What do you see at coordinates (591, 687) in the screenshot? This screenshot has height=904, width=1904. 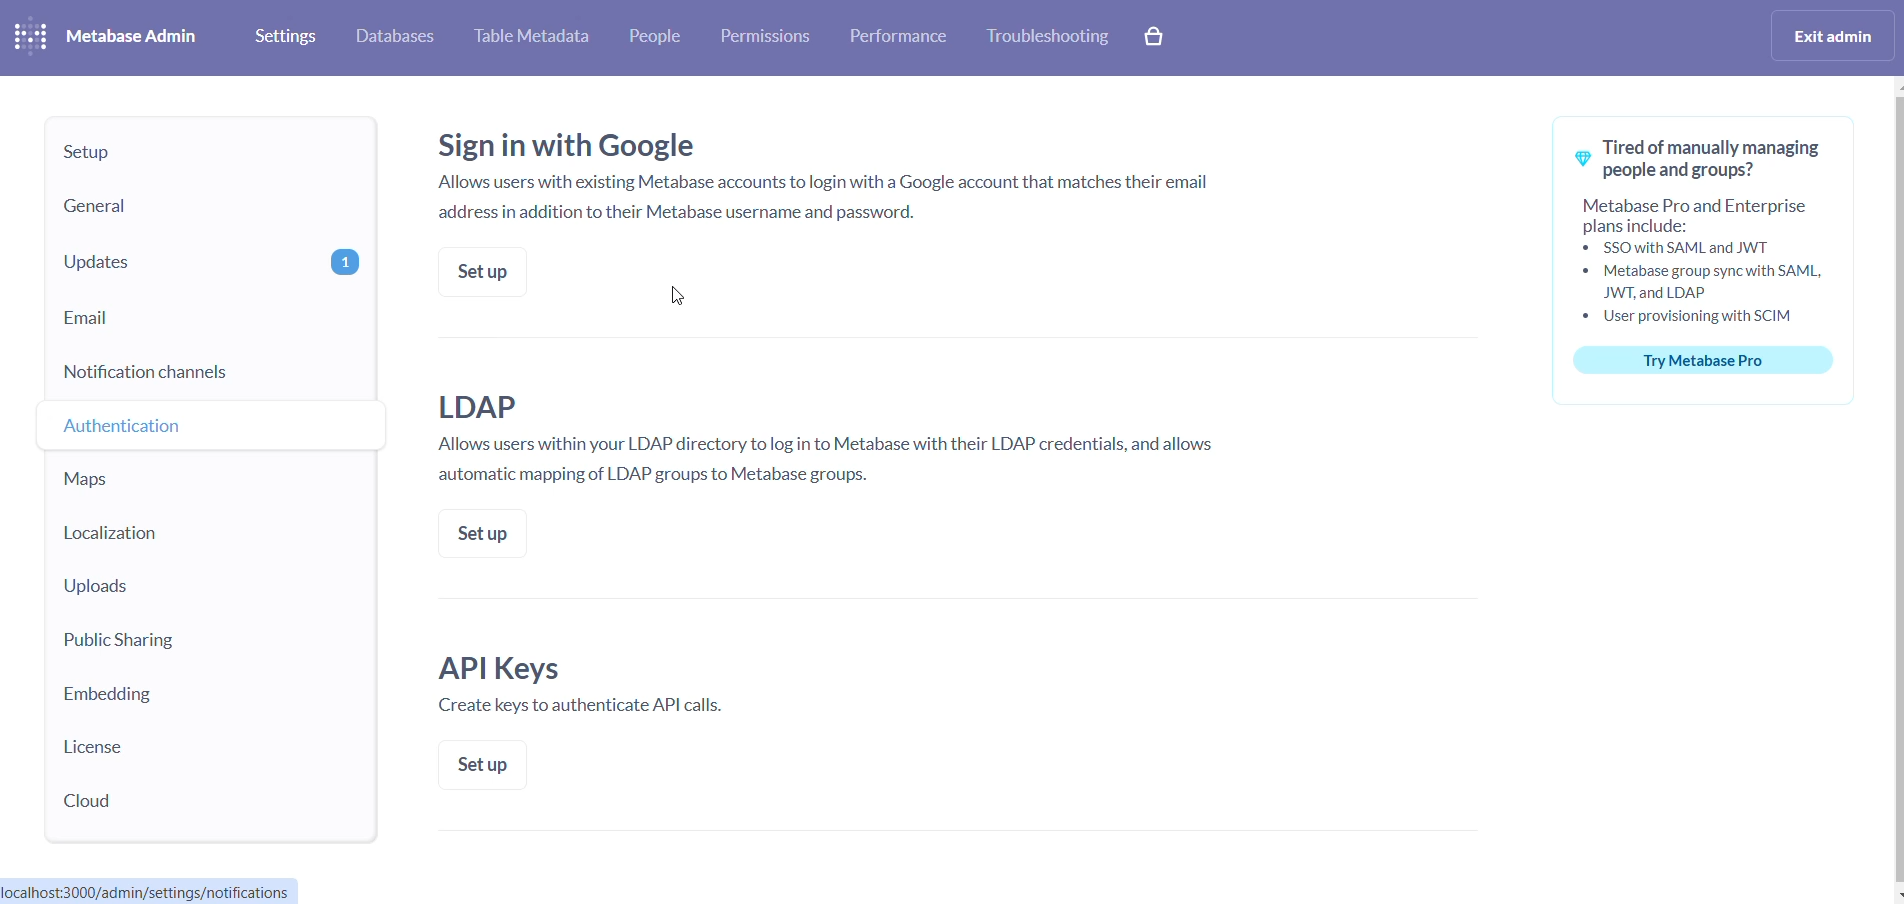 I see `text` at bounding box center [591, 687].